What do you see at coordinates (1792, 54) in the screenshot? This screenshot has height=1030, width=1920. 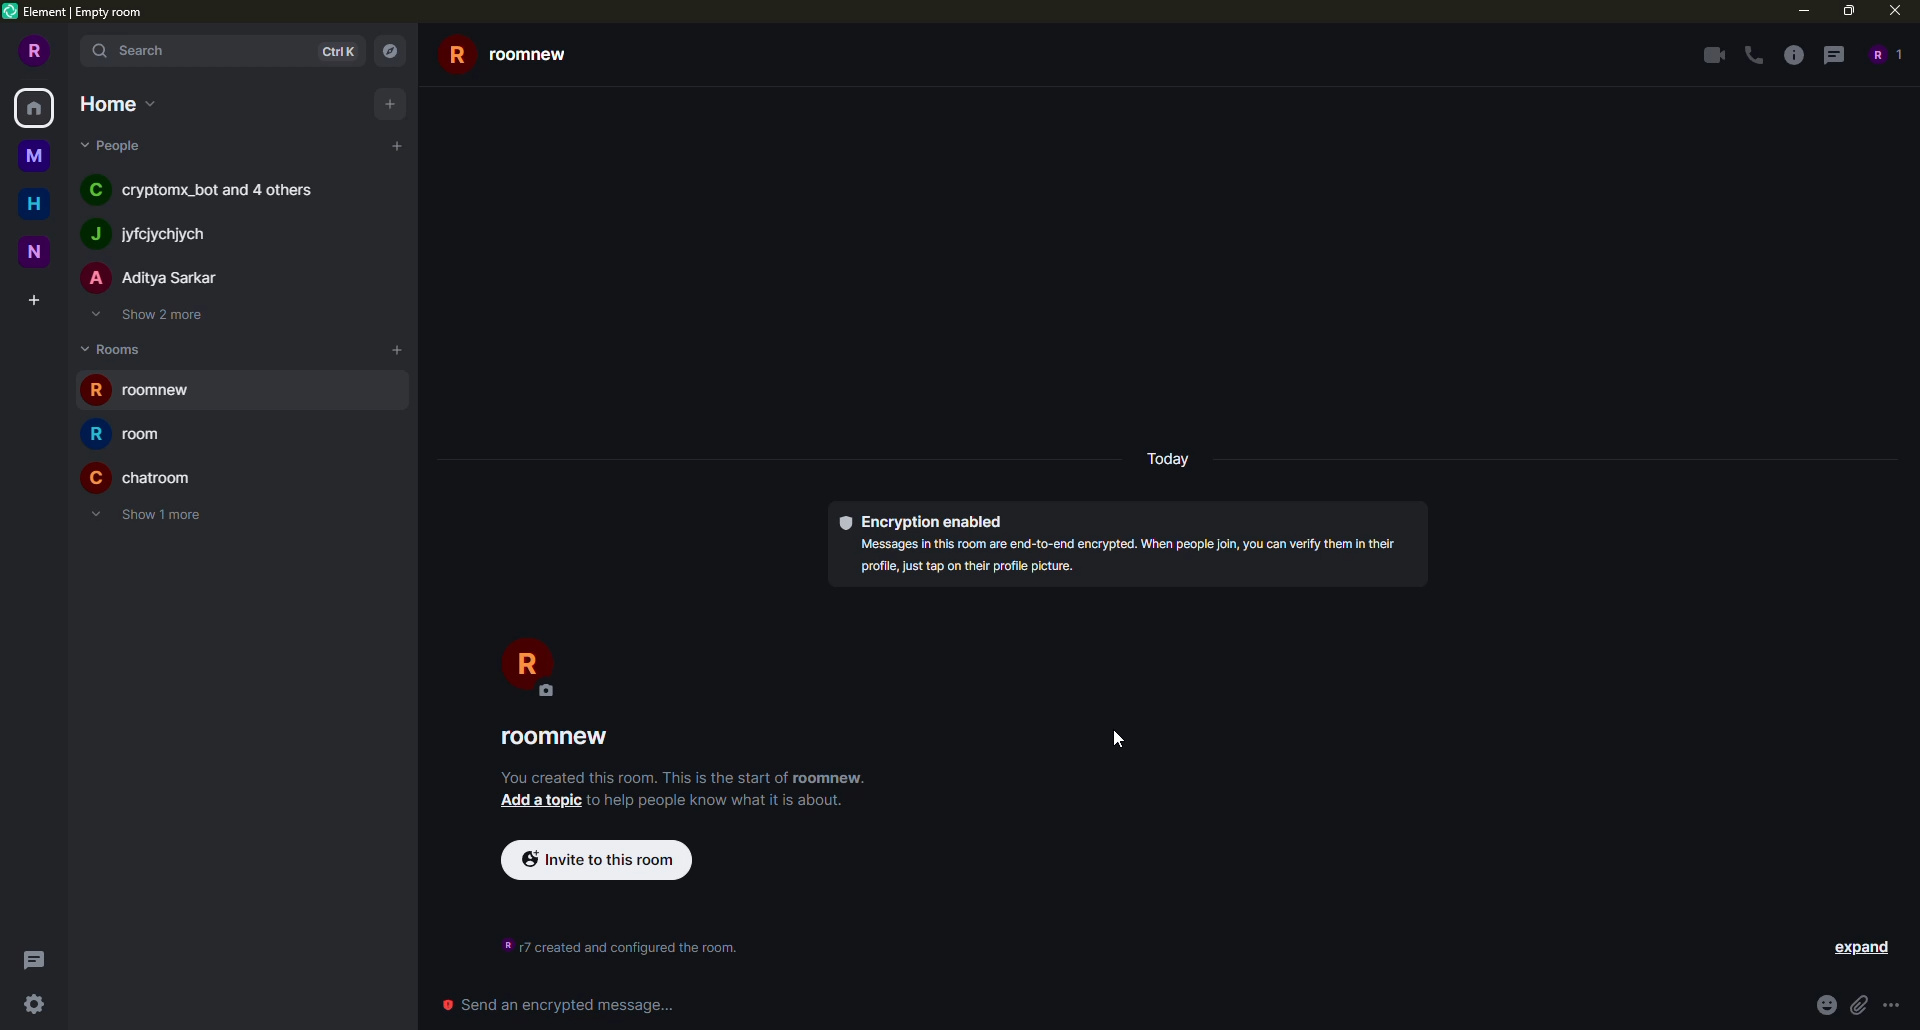 I see `info` at bounding box center [1792, 54].